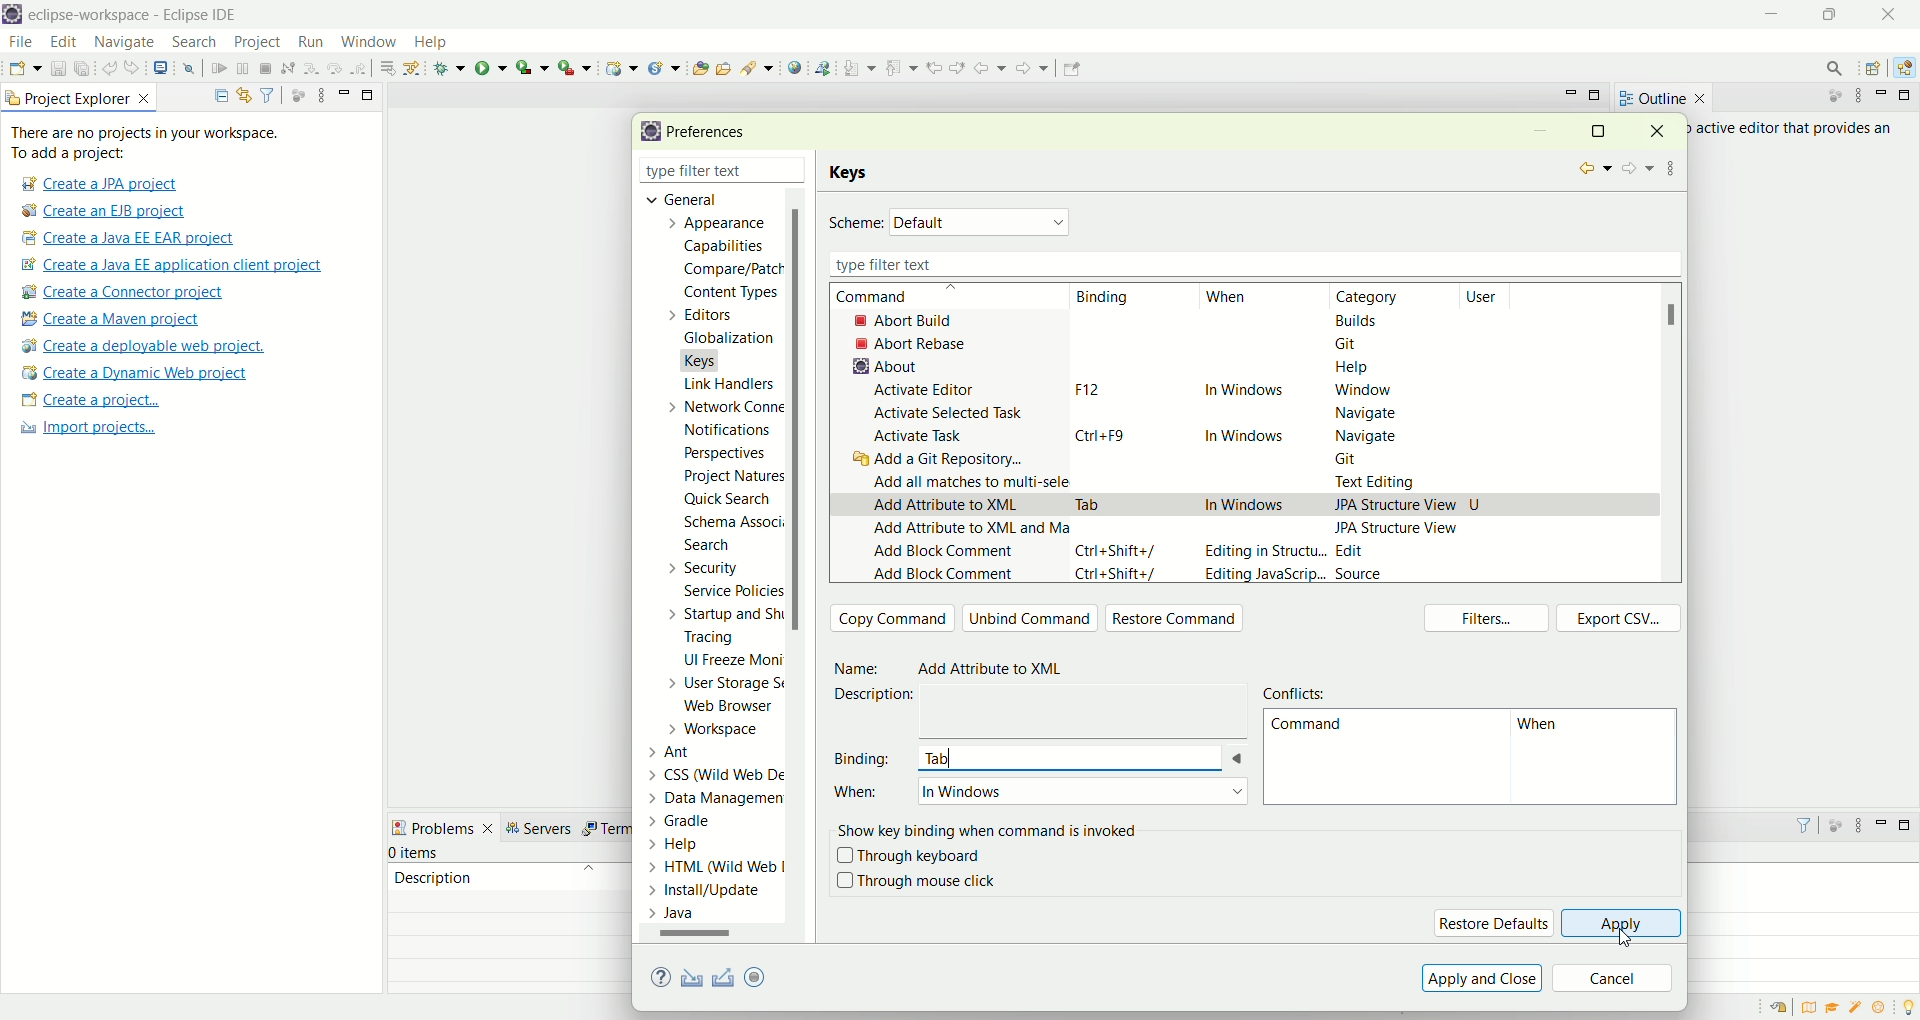 The height and width of the screenshot is (1020, 1920). I want to click on next edit location, so click(960, 66).